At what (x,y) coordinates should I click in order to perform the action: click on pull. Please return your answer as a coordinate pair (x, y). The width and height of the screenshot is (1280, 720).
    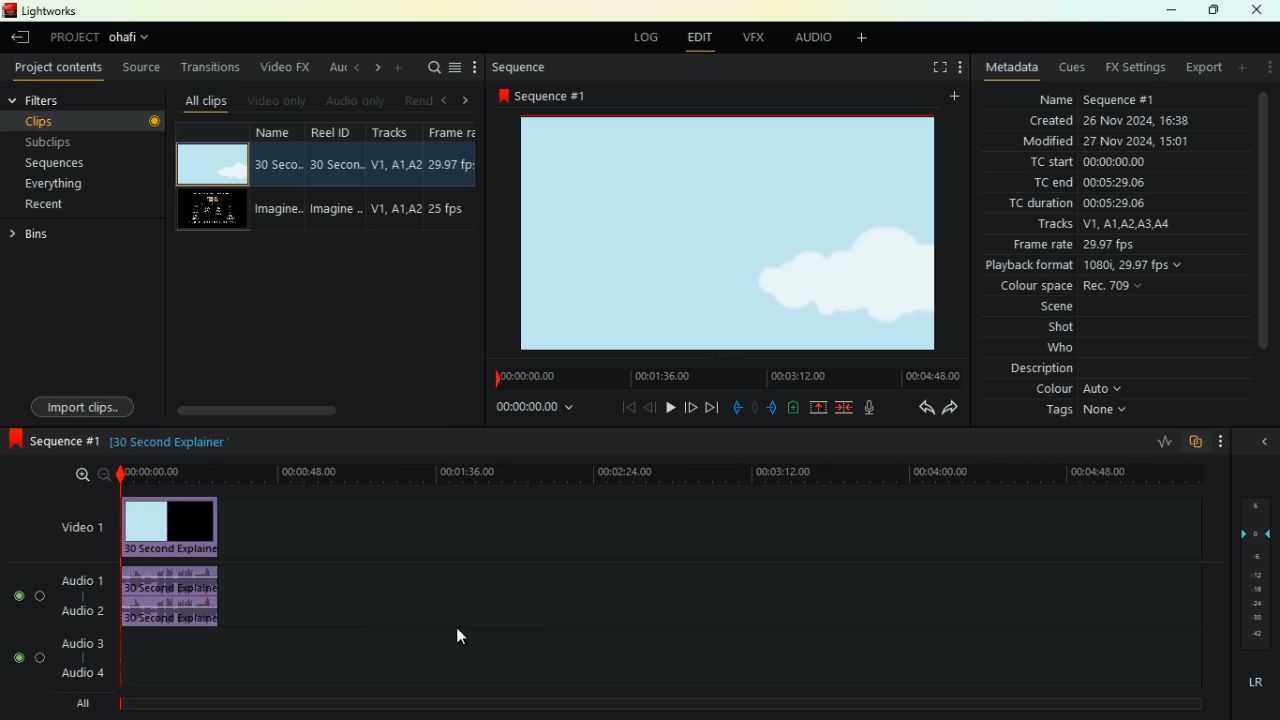
    Looking at the image, I should click on (734, 405).